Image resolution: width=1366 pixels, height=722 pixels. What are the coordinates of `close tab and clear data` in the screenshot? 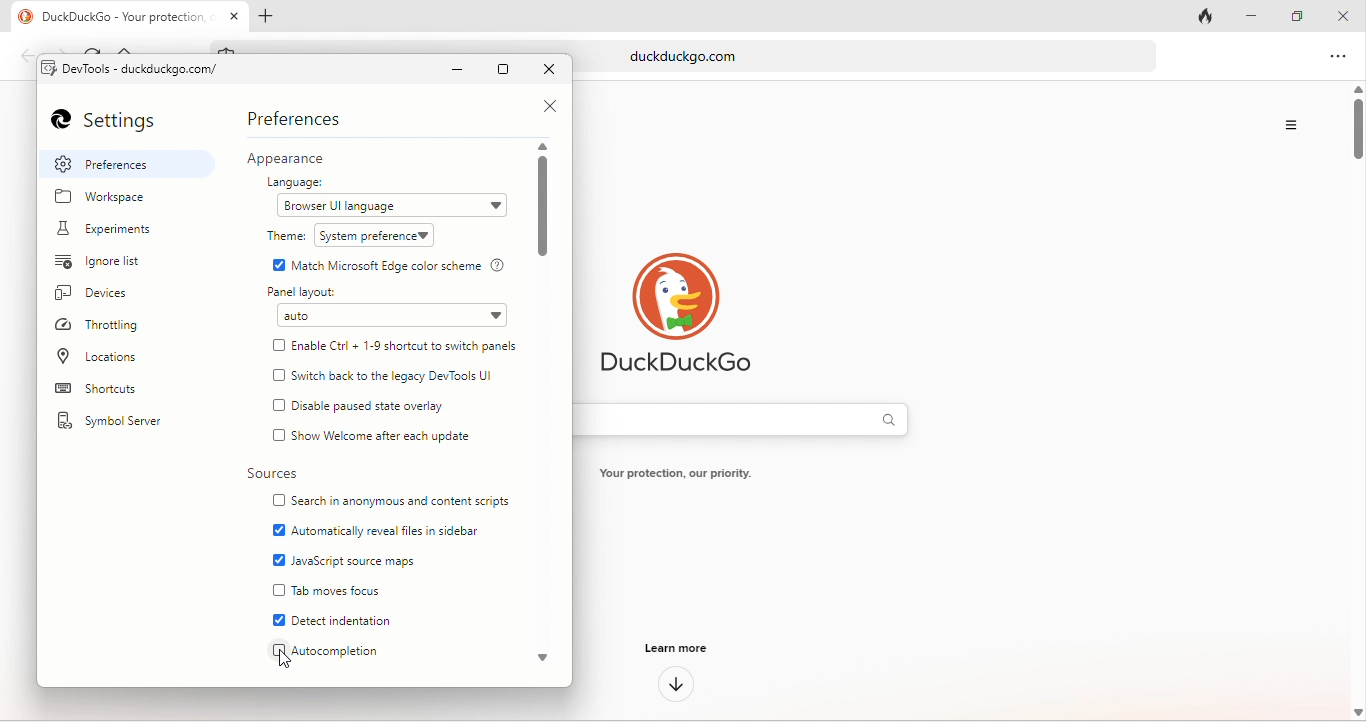 It's located at (1207, 15).